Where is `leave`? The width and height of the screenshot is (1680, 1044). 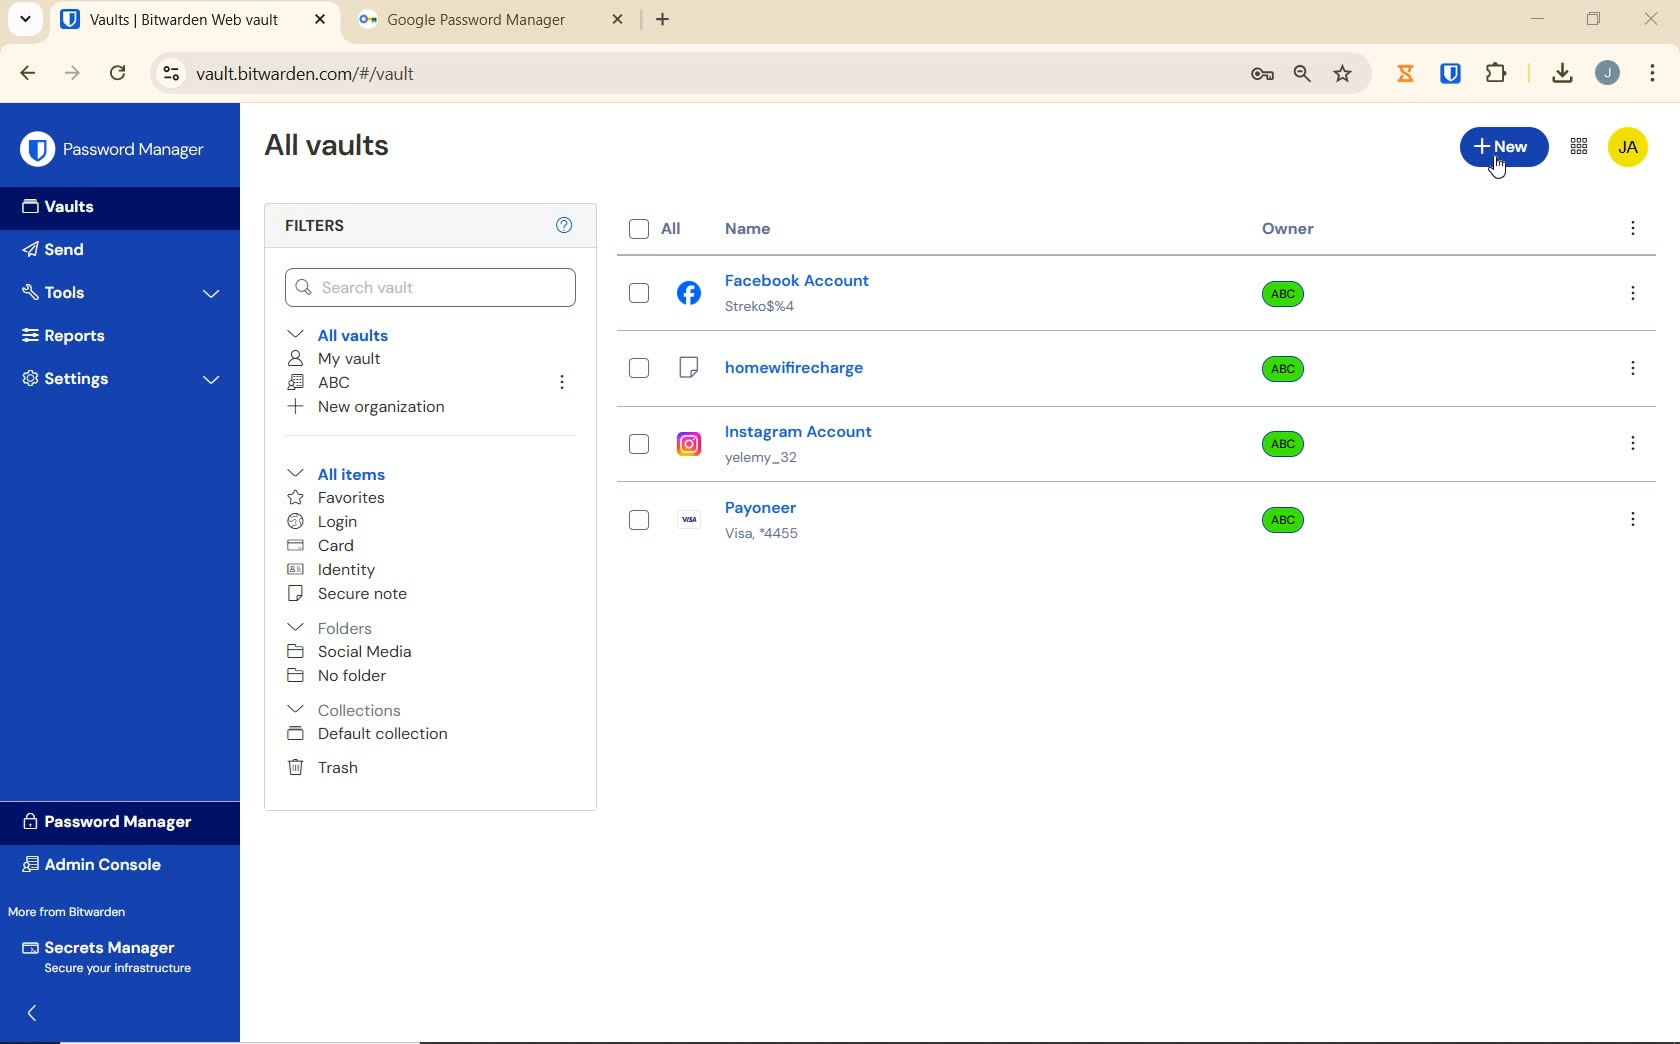 leave is located at coordinates (561, 384).